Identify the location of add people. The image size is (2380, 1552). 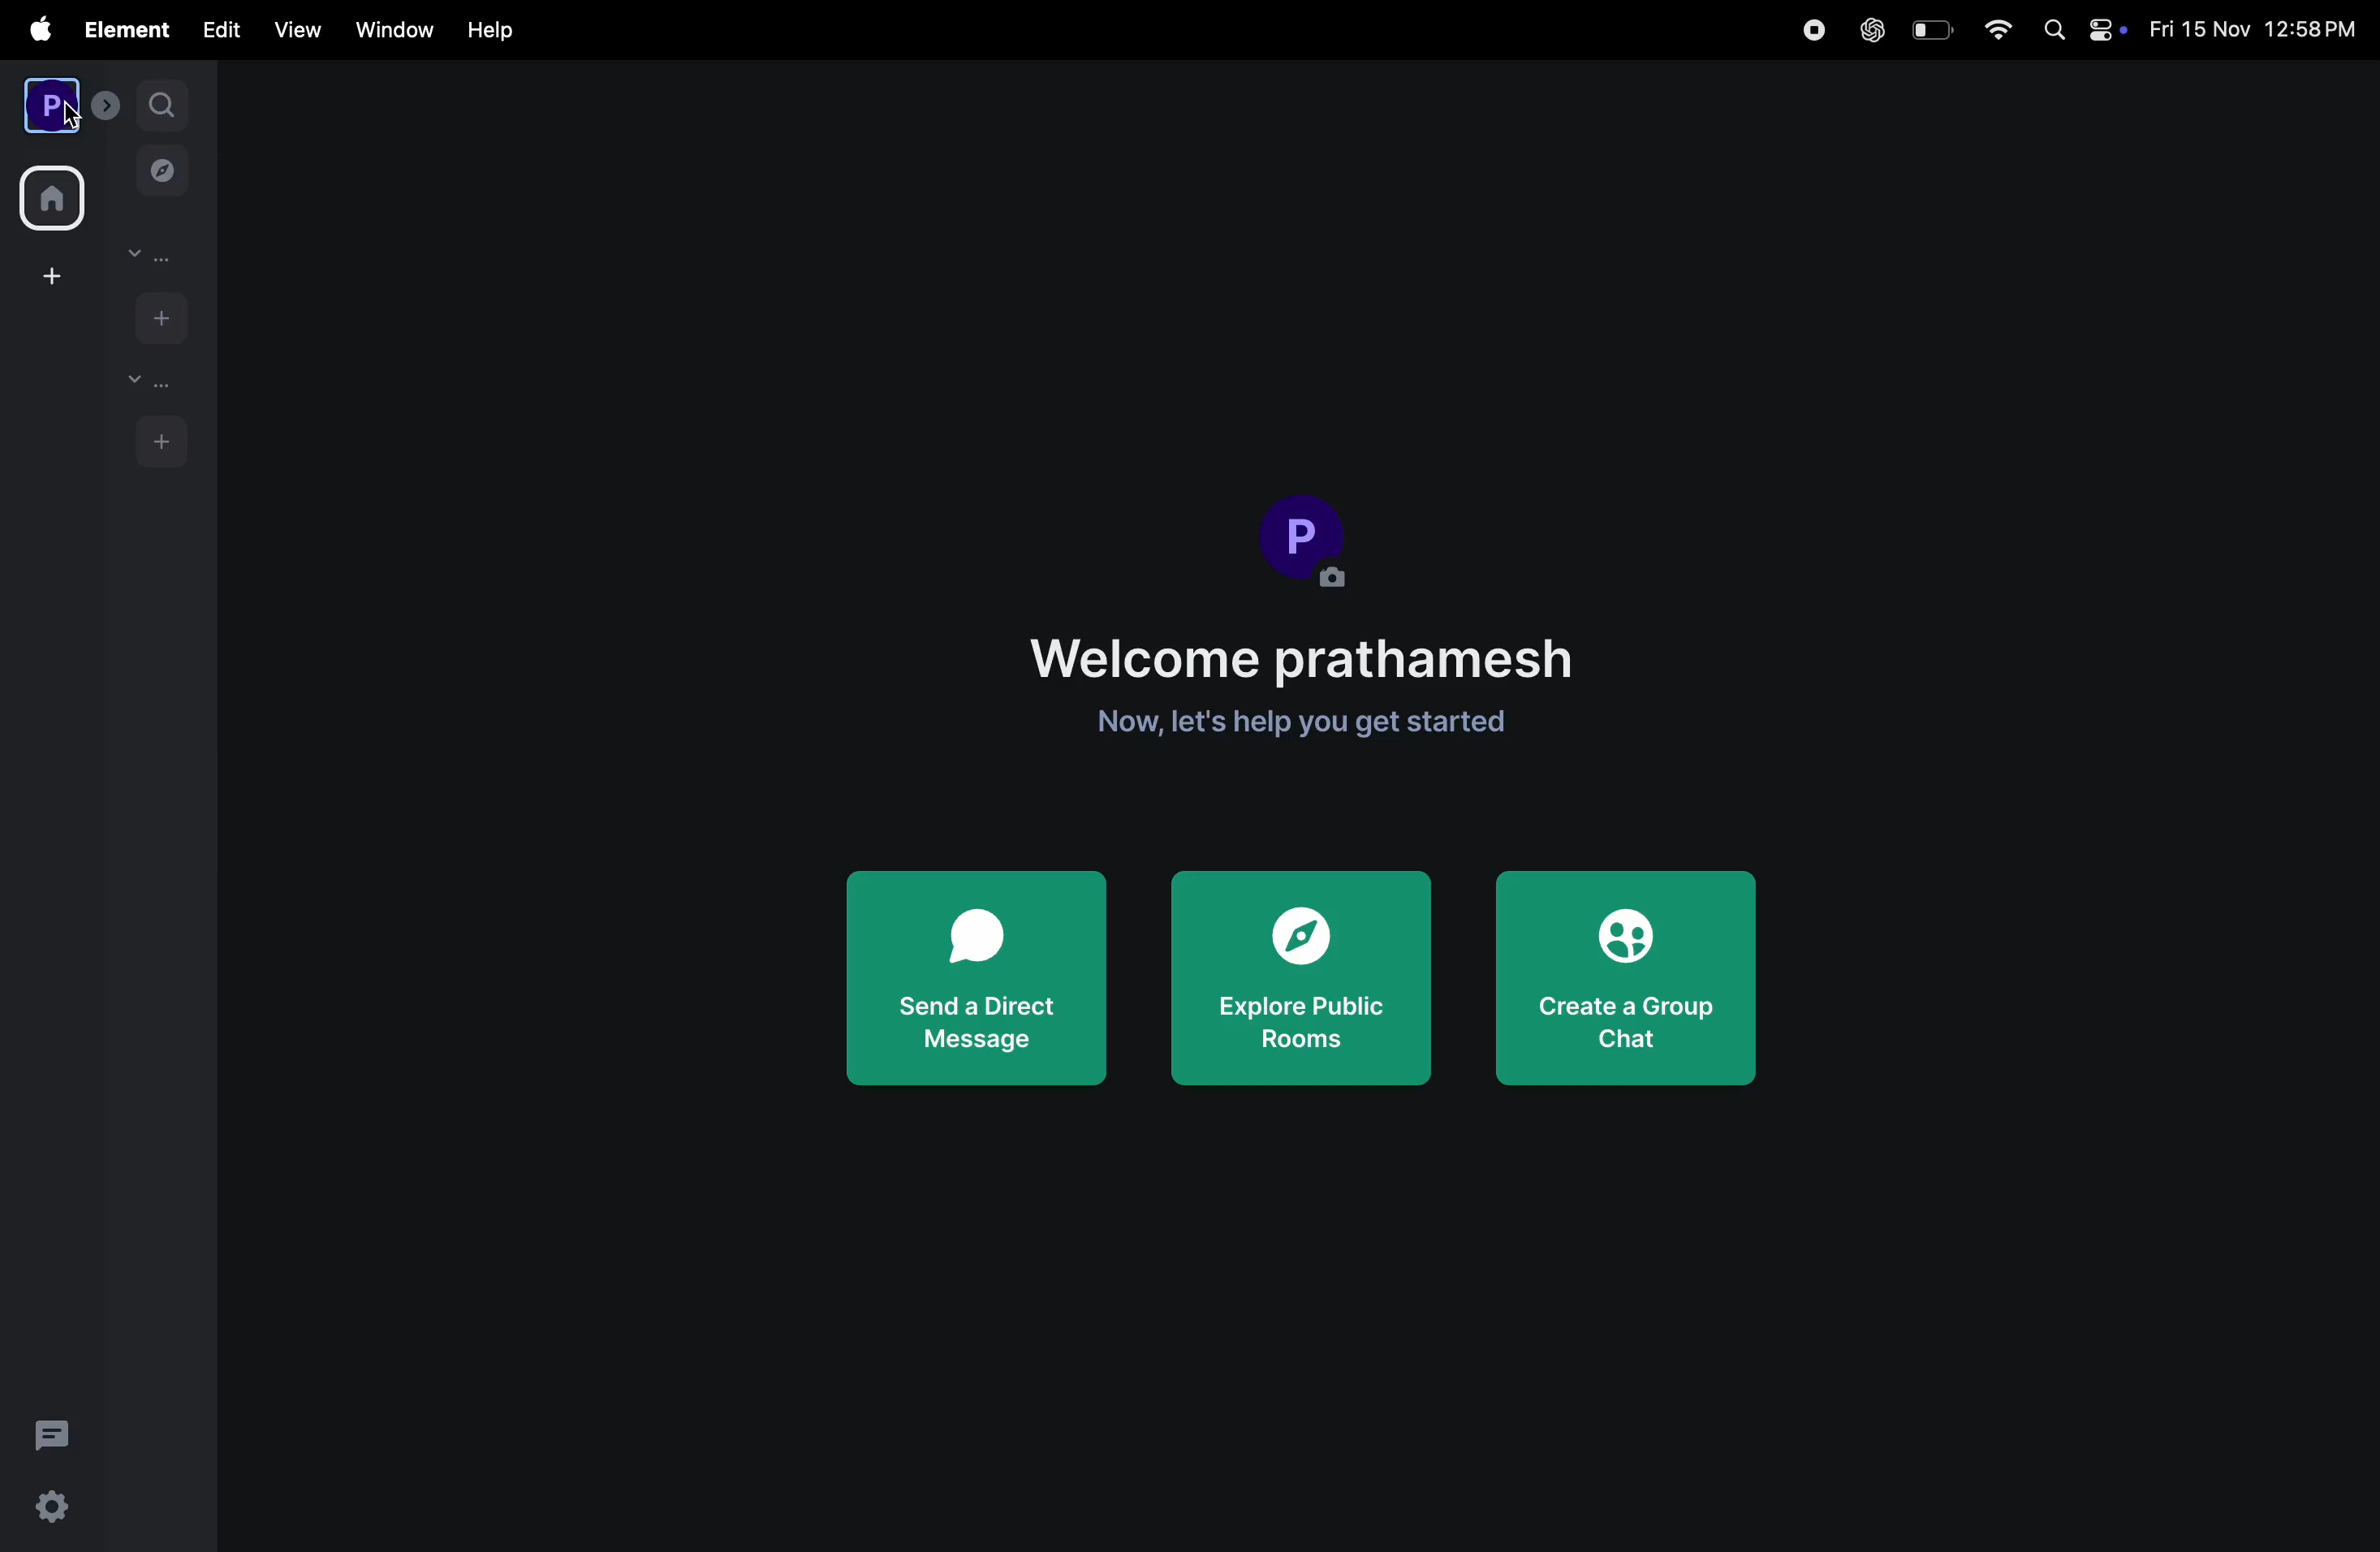
(157, 315).